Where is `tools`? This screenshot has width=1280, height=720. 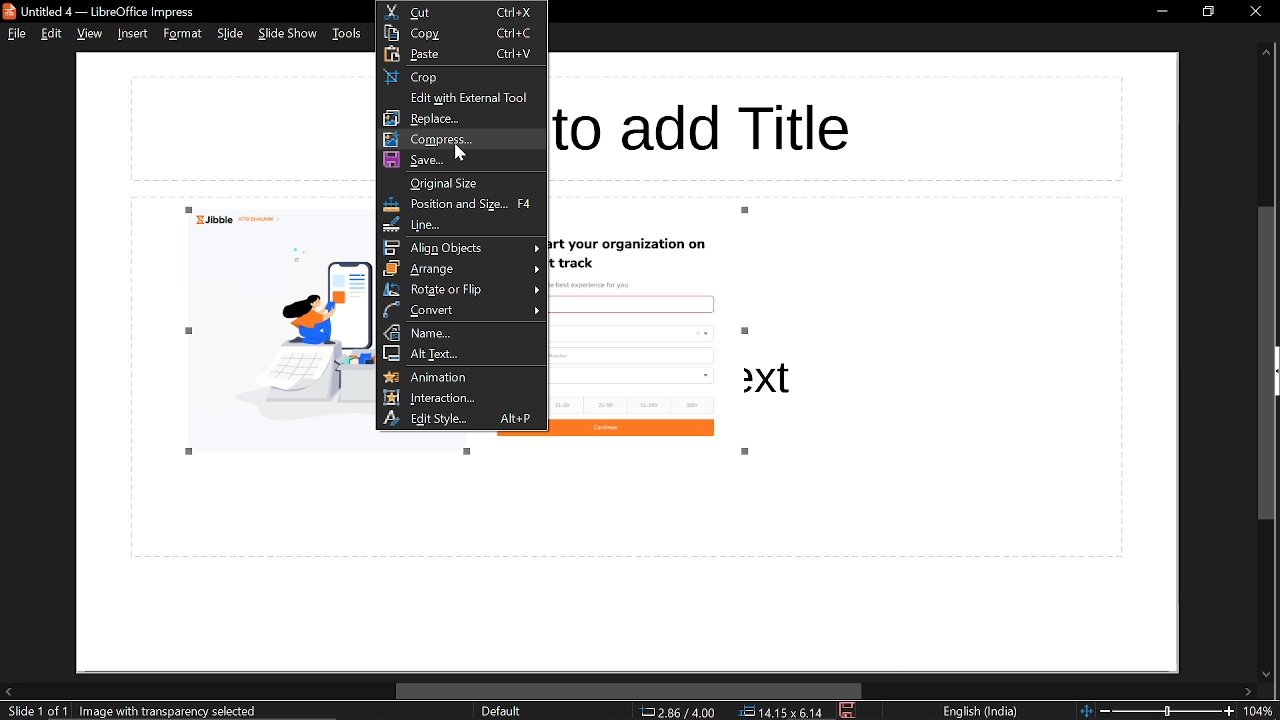
tools is located at coordinates (346, 33).